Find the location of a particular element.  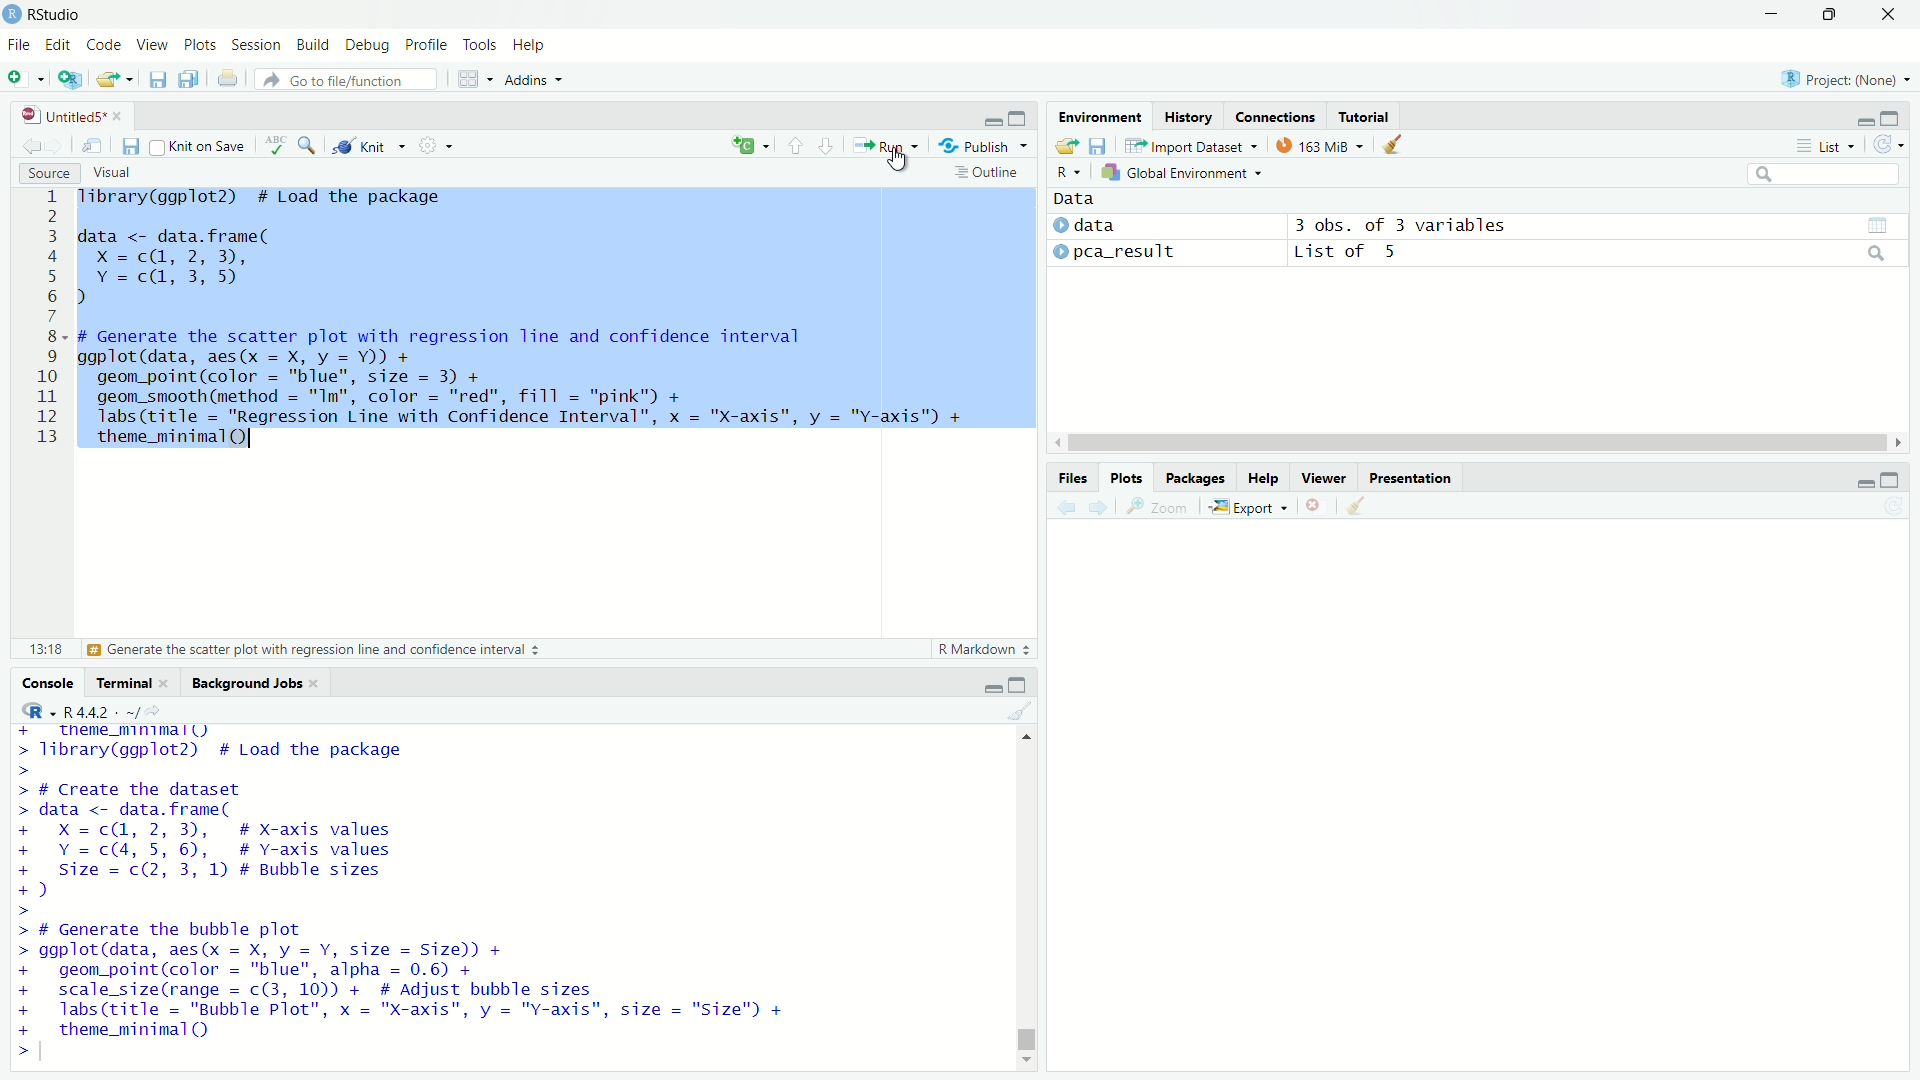

Help is located at coordinates (529, 45).